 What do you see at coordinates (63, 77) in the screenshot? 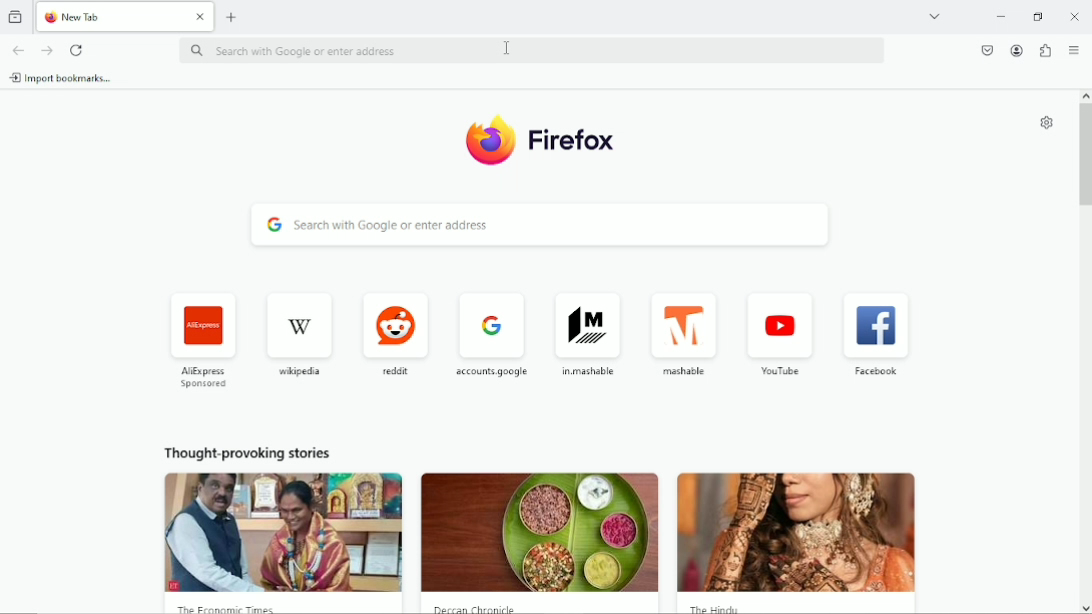
I see `import bookmarks` at bounding box center [63, 77].